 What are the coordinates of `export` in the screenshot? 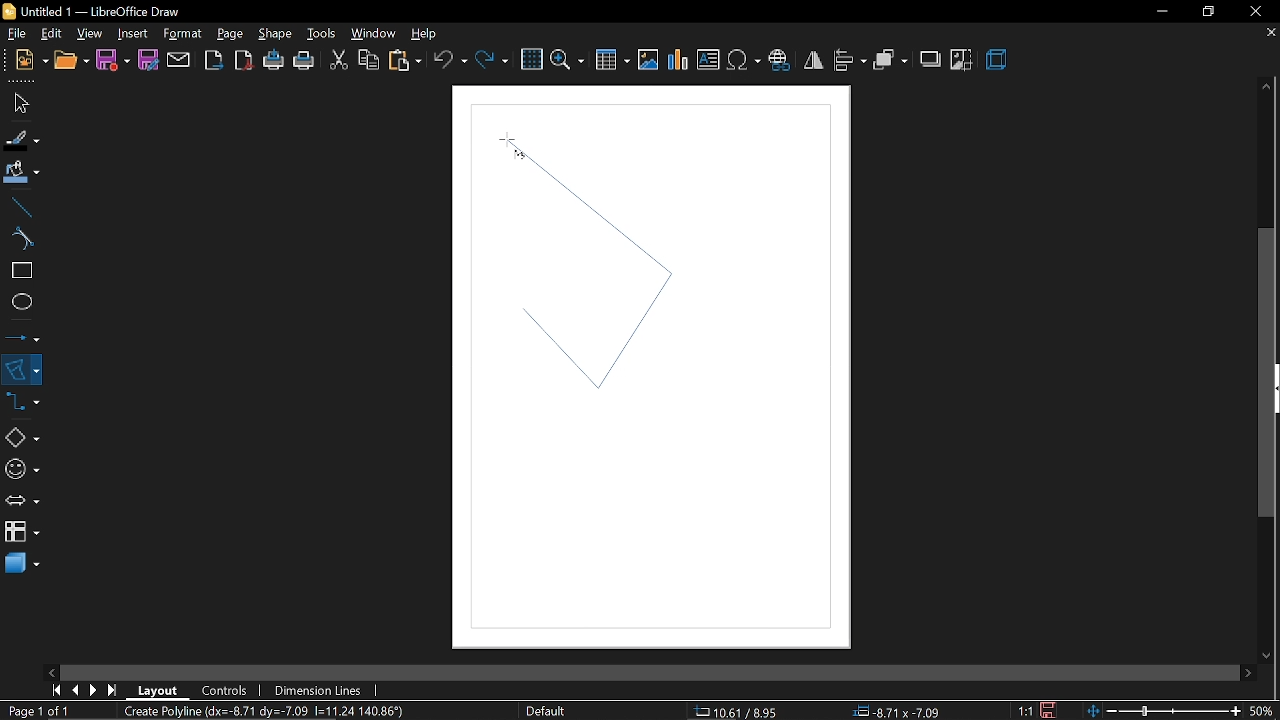 It's located at (213, 59).